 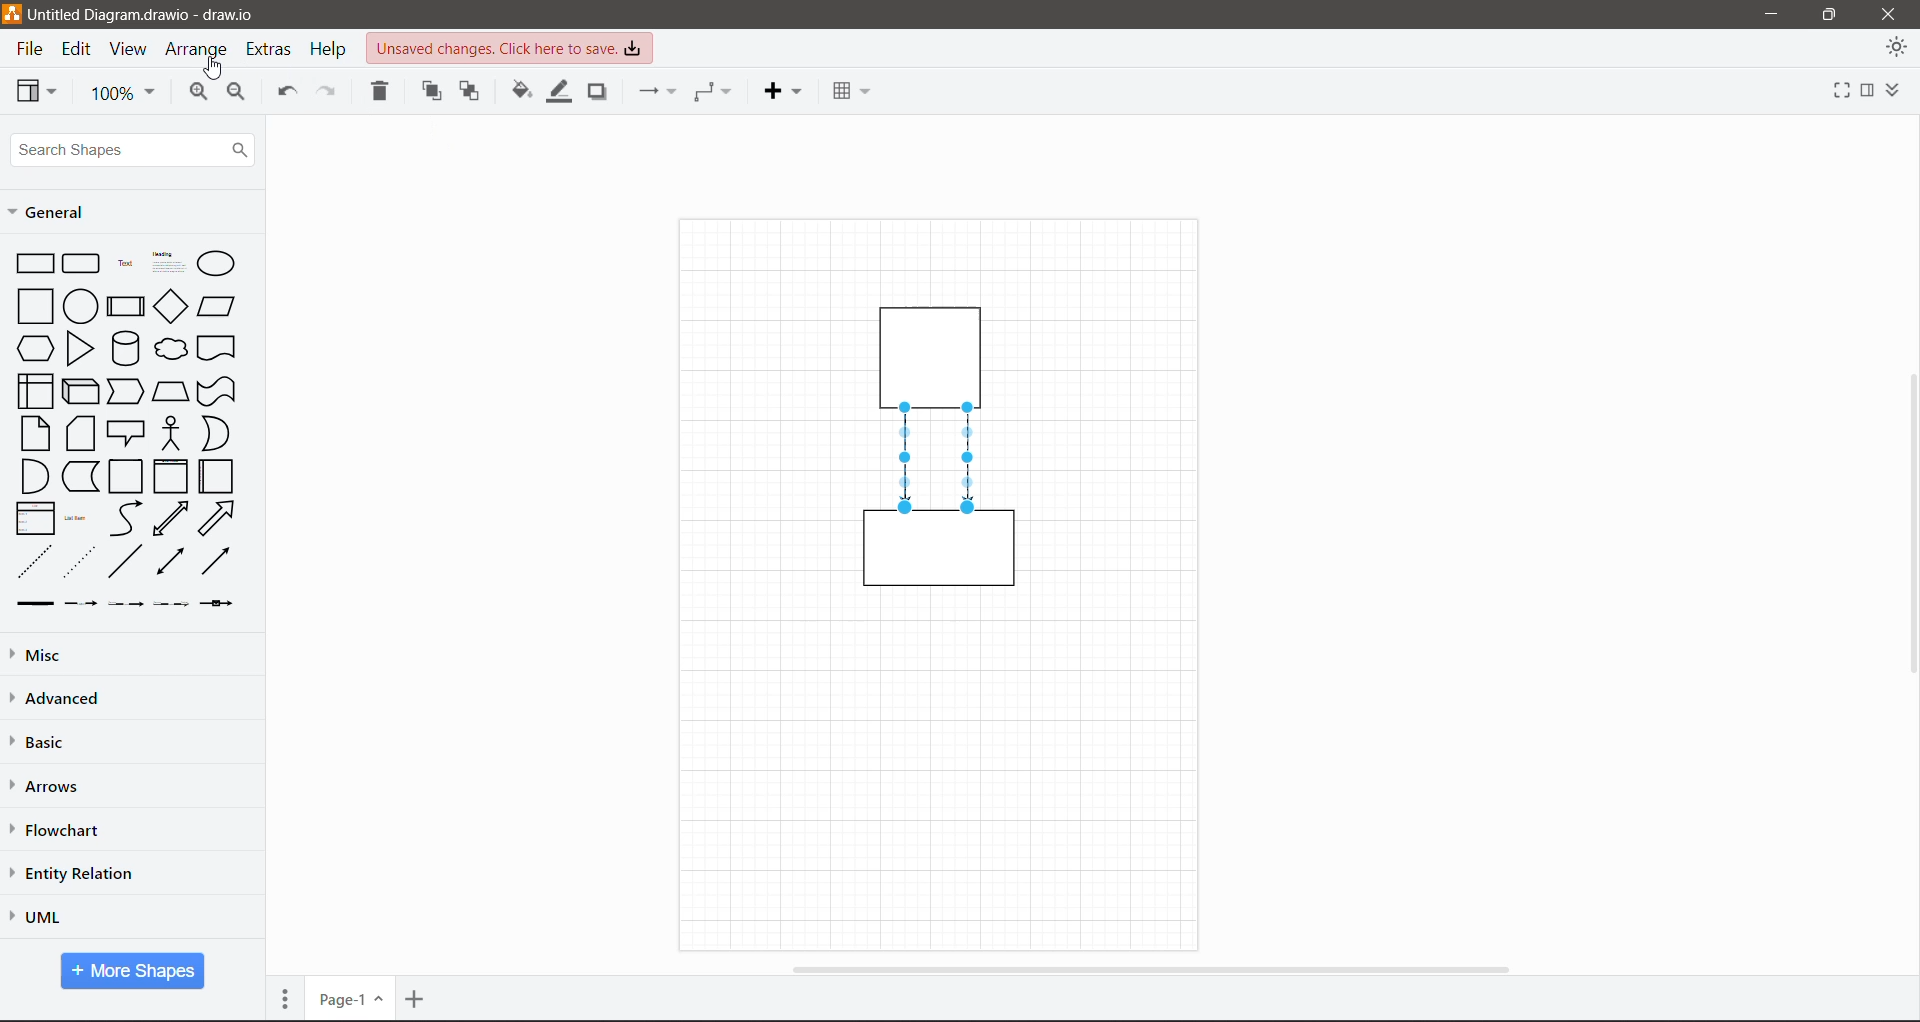 What do you see at coordinates (222, 603) in the screenshot?
I see `connector with symbol` at bounding box center [222, 603].